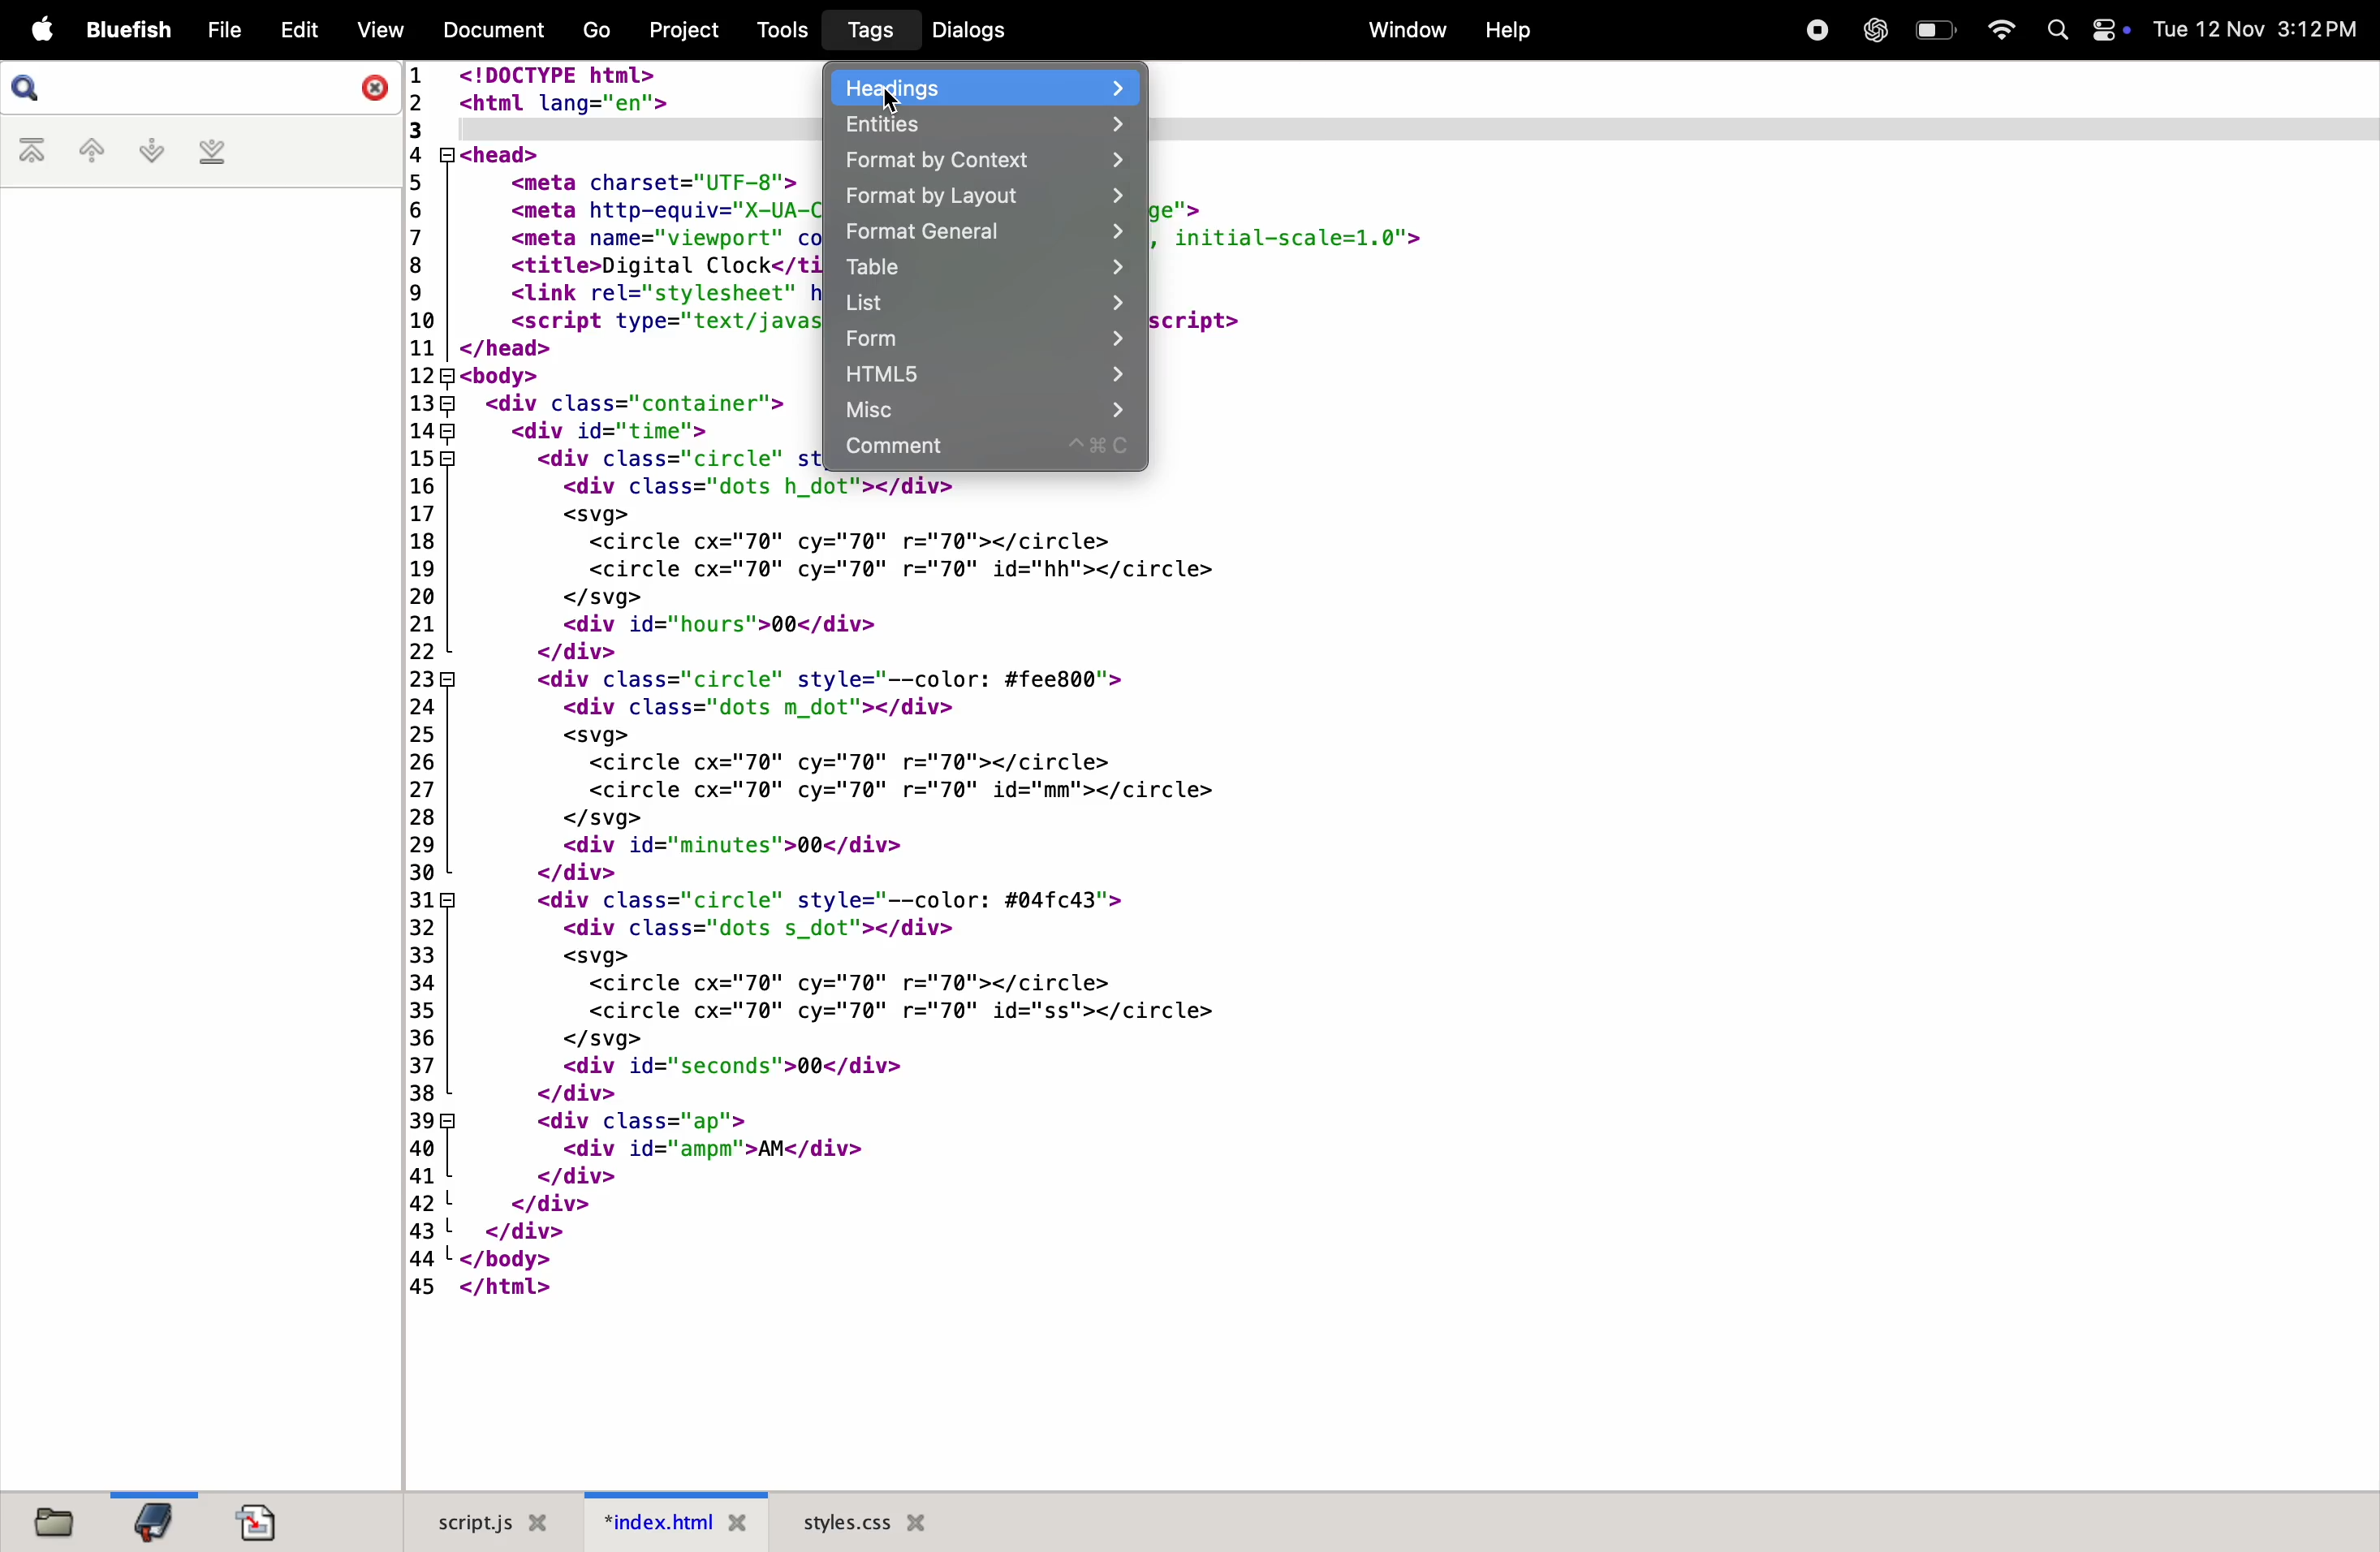  What do you see at coordinates (981, 161) in the screenshot?
I see `format by context` at bounding box center [981, 161].